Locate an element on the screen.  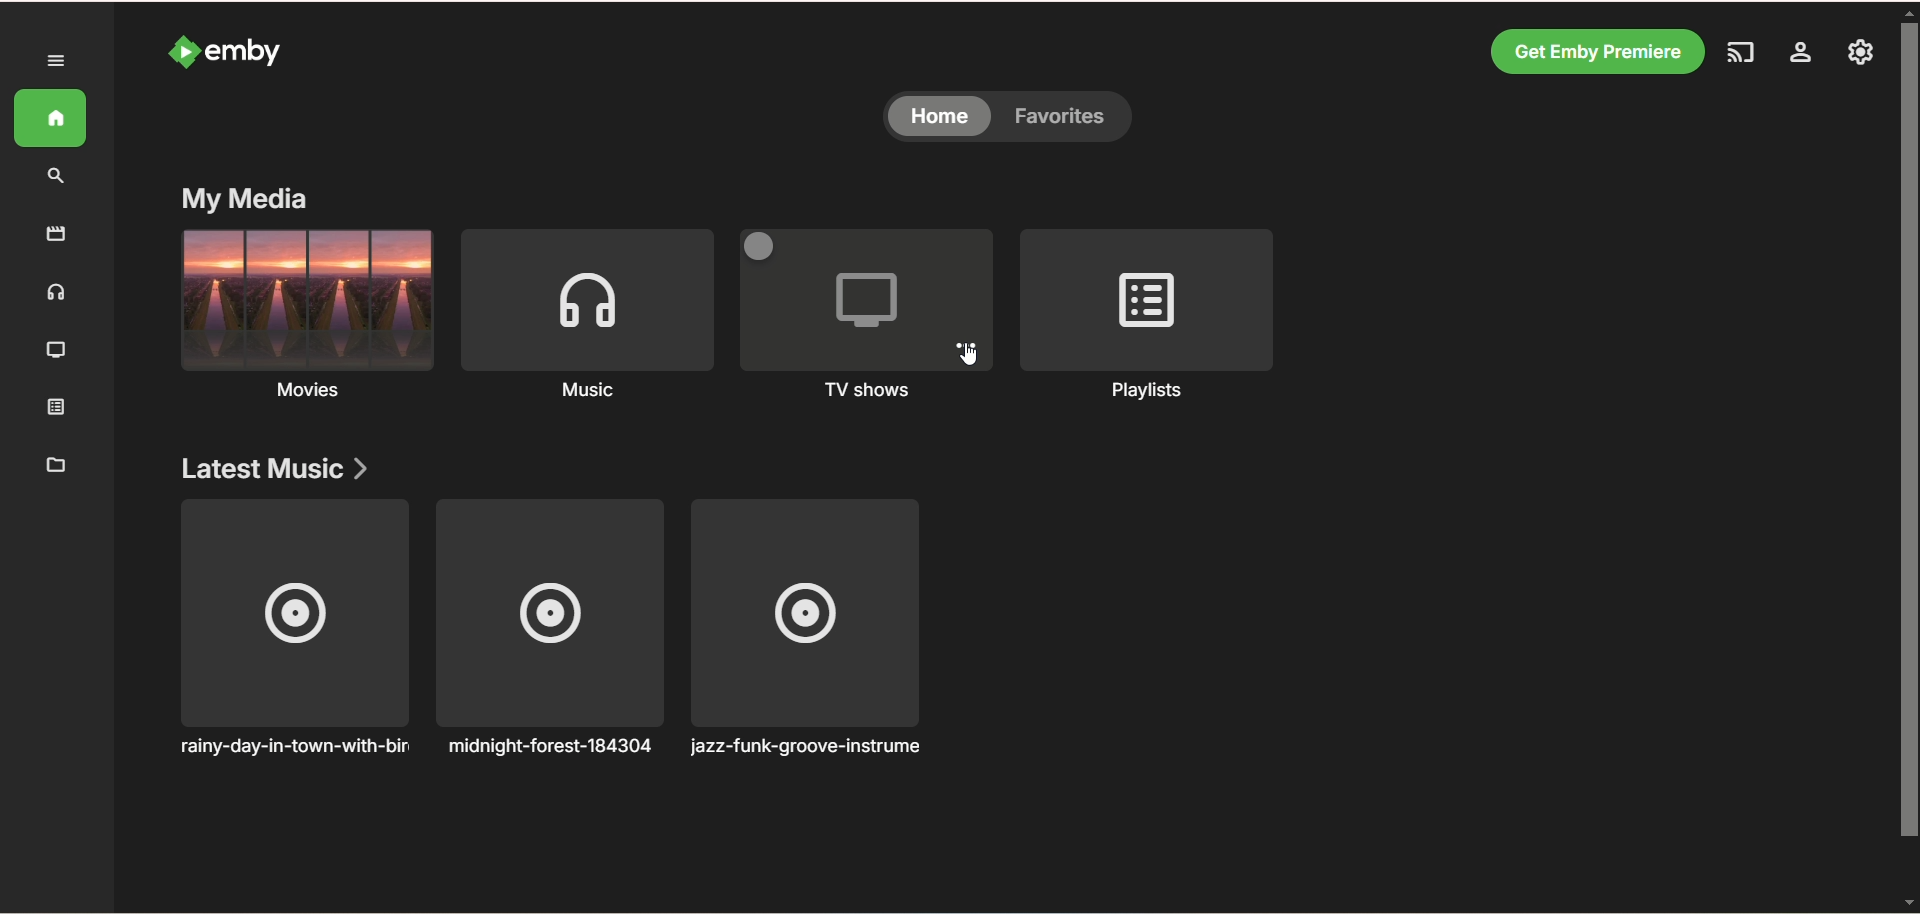
playlists is located at coordinates (1151, 319).